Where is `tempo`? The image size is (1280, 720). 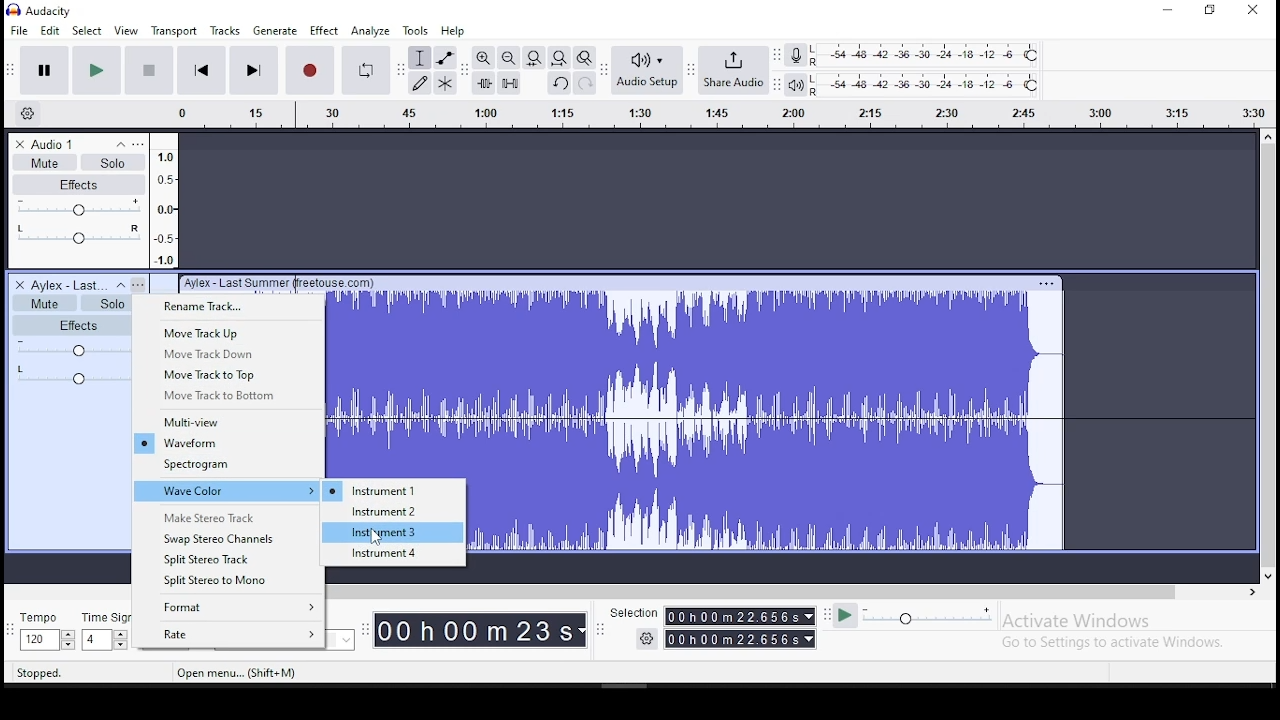
tempo is located at coordinates (44, 631).